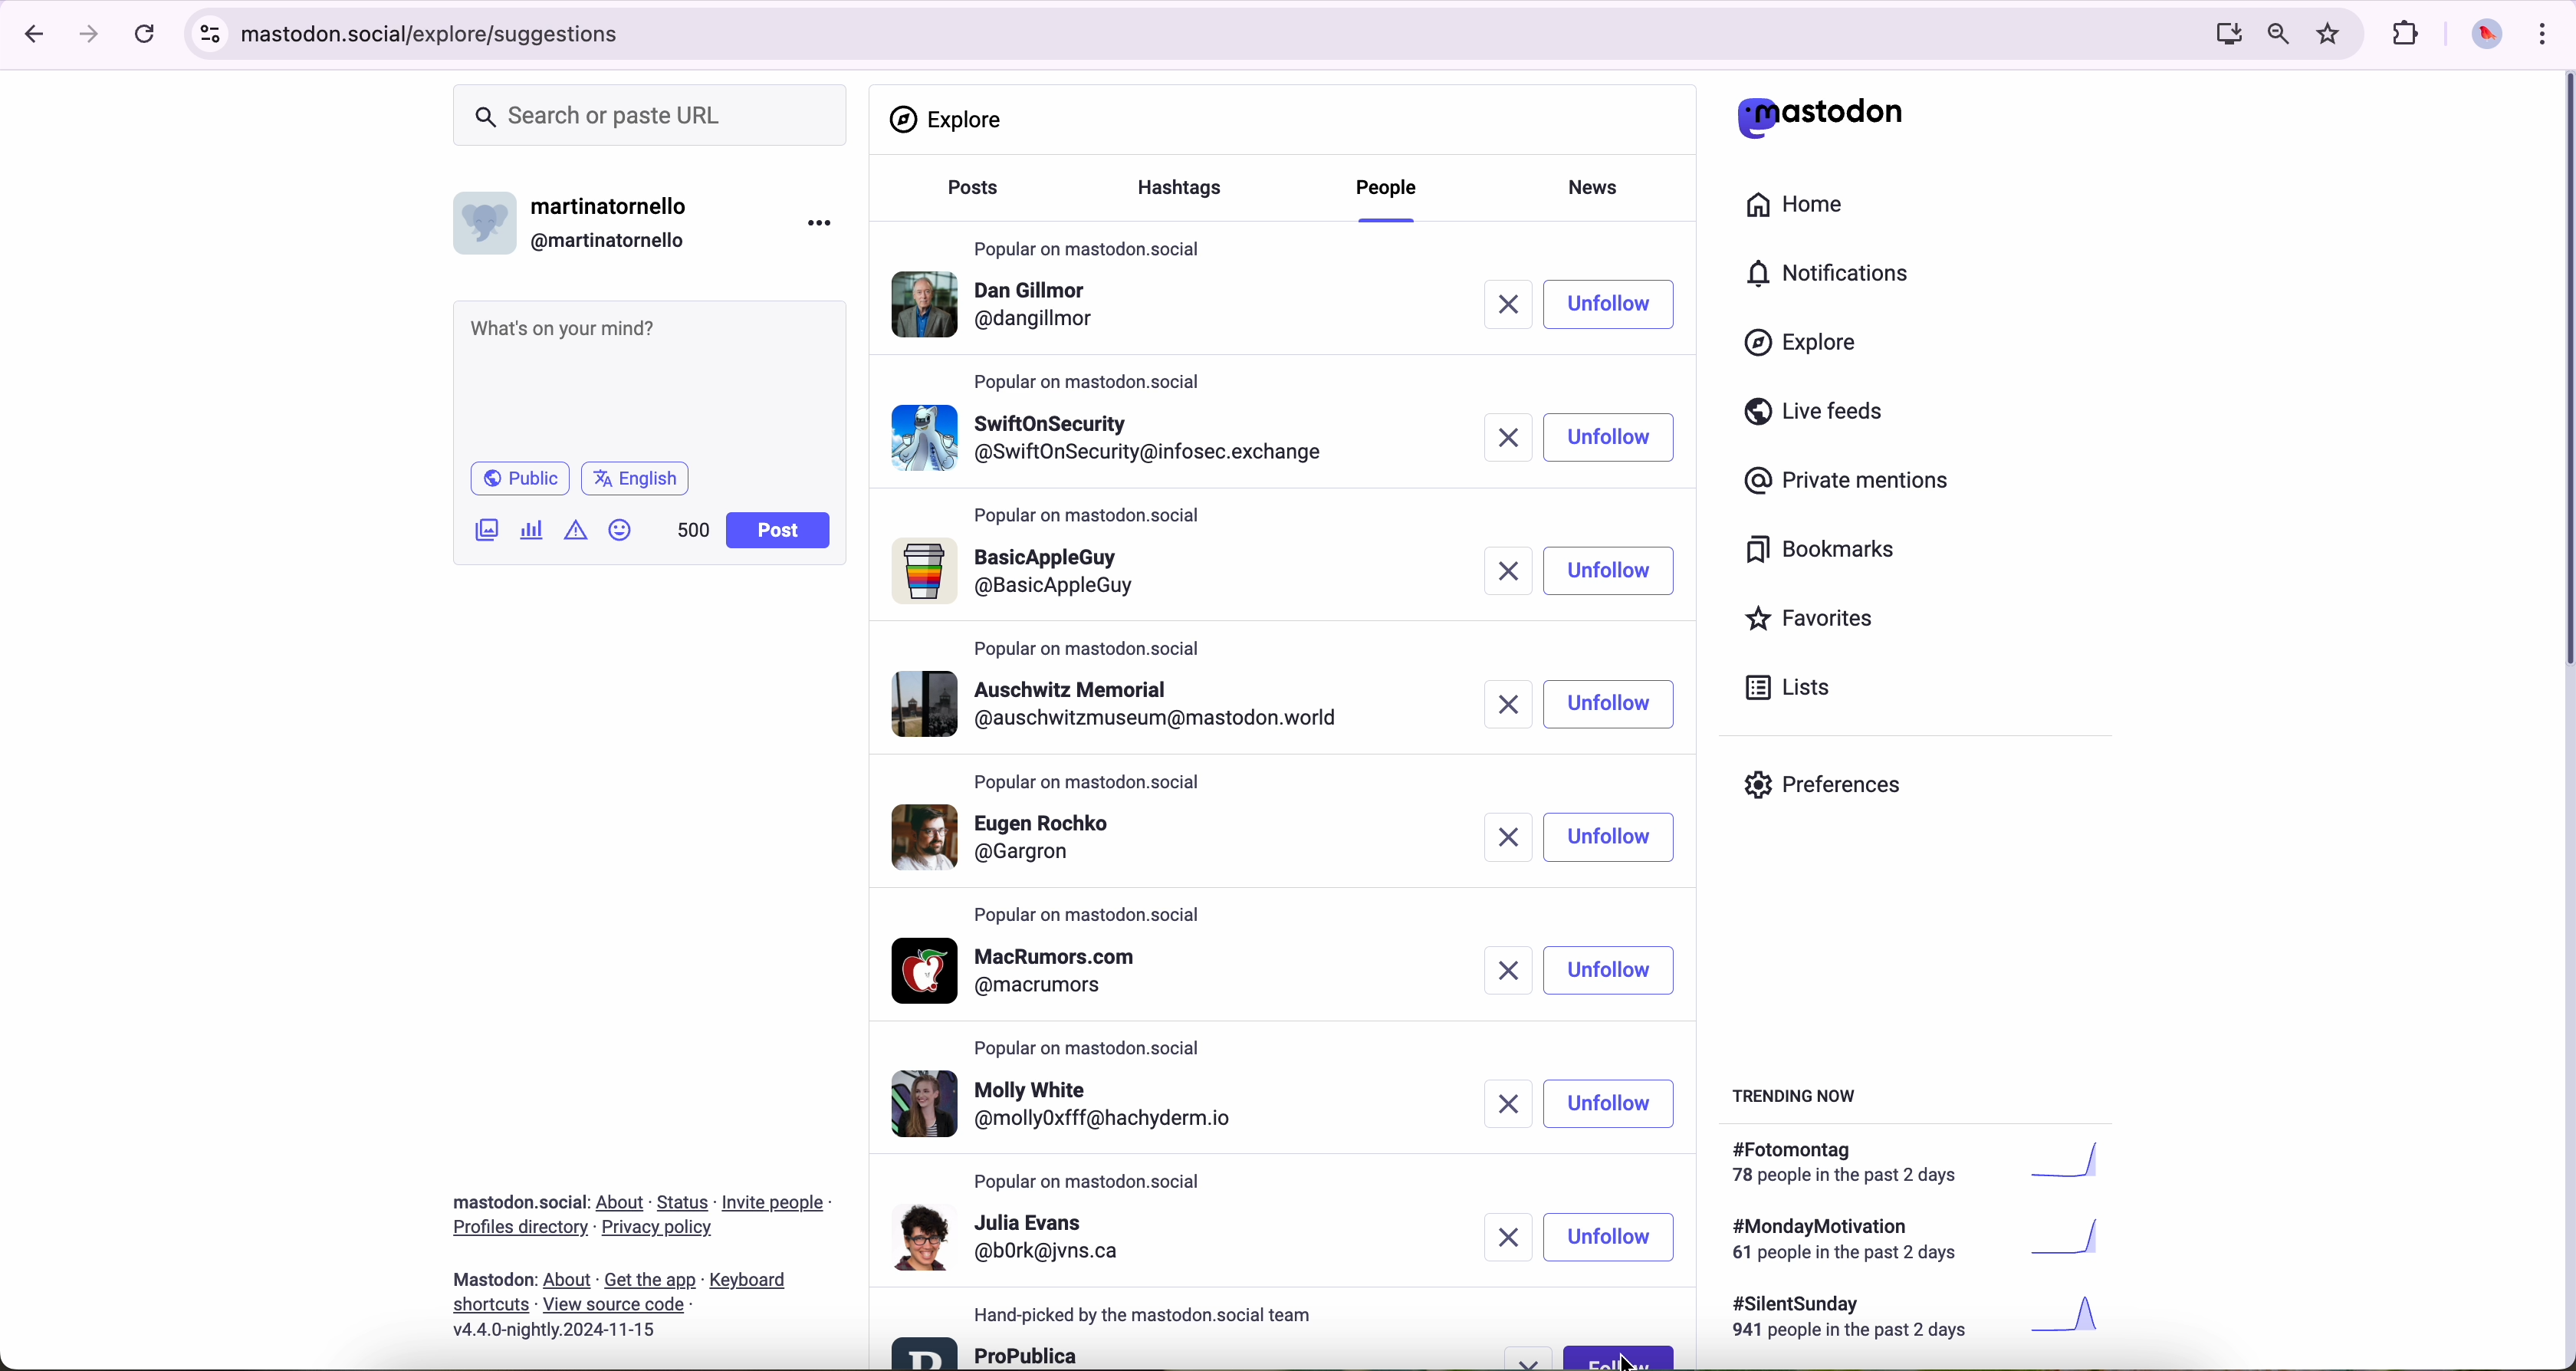 The height and width of the screenshot is (1371, 2576). Describe the element at coordinates (1497, 971) in the screenshot. I see `remove` at that location.